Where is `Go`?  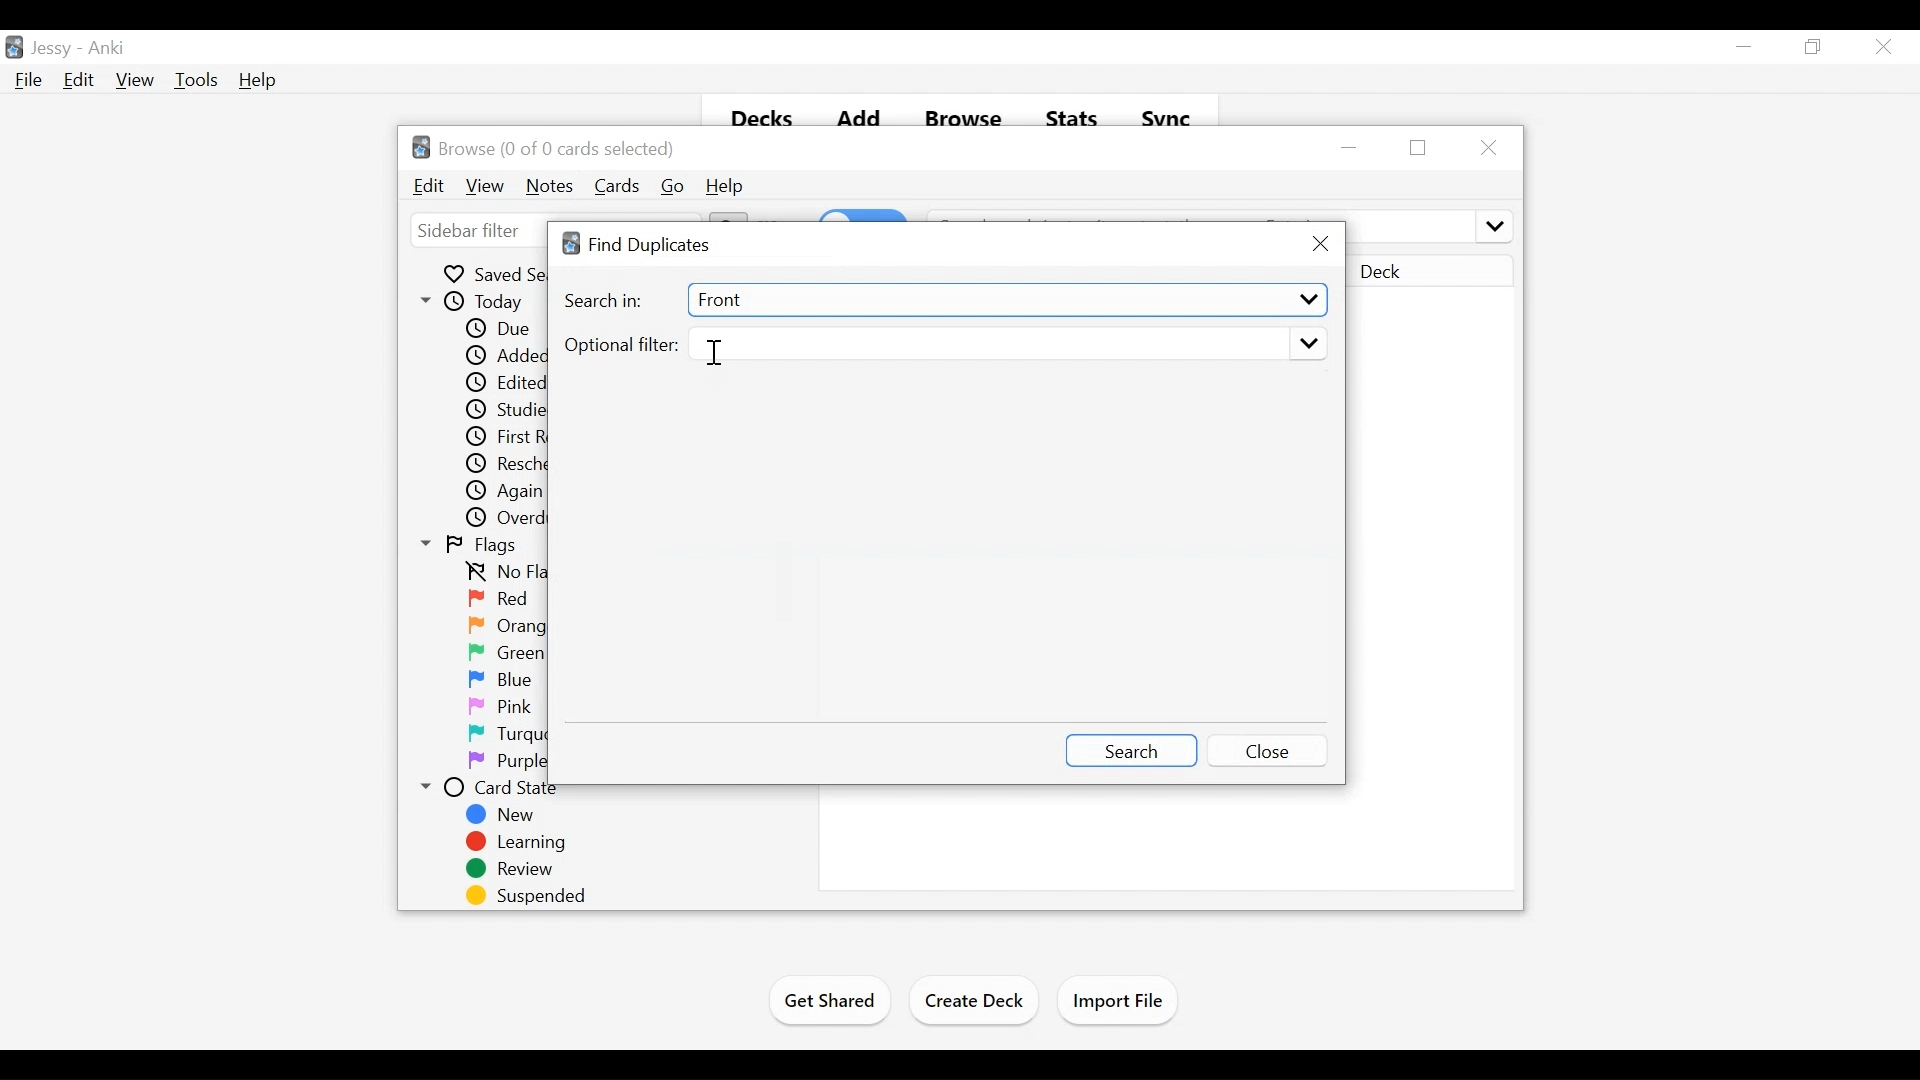
Go is located at coordinates (673, 187).